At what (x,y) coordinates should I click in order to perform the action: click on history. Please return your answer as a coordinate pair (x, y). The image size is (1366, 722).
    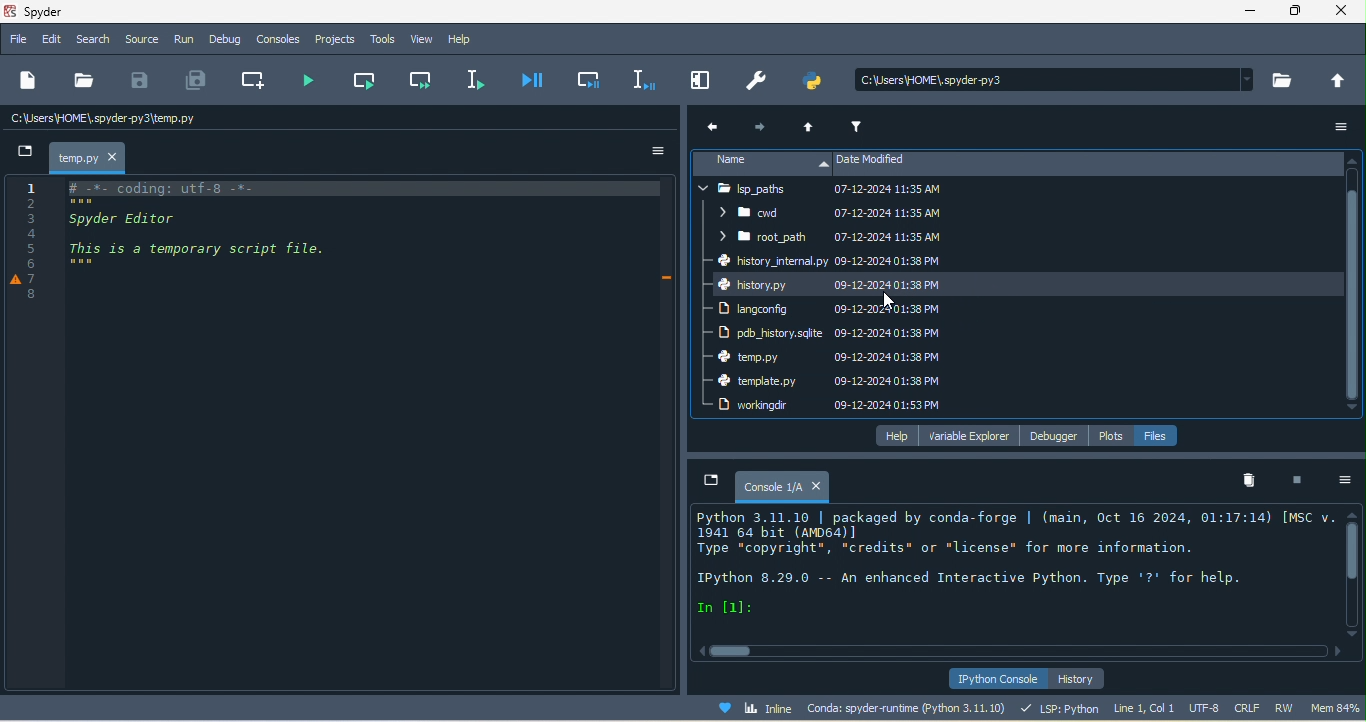
    Looking at the image, I should click on (1079, 679).